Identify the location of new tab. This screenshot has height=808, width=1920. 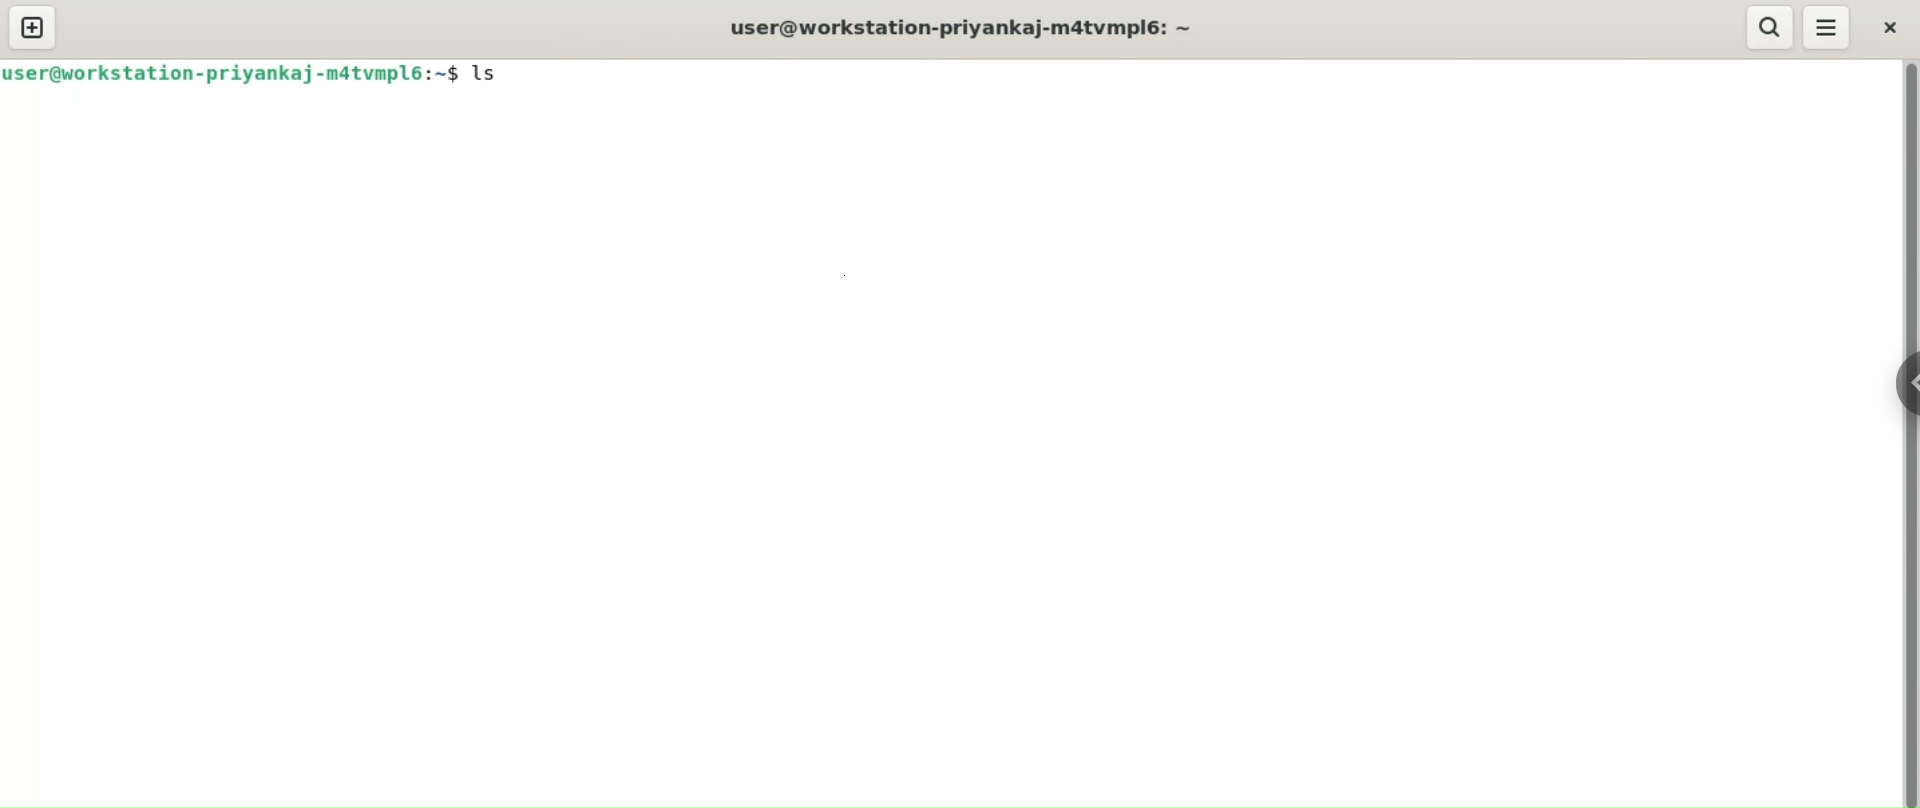
(33, 28).